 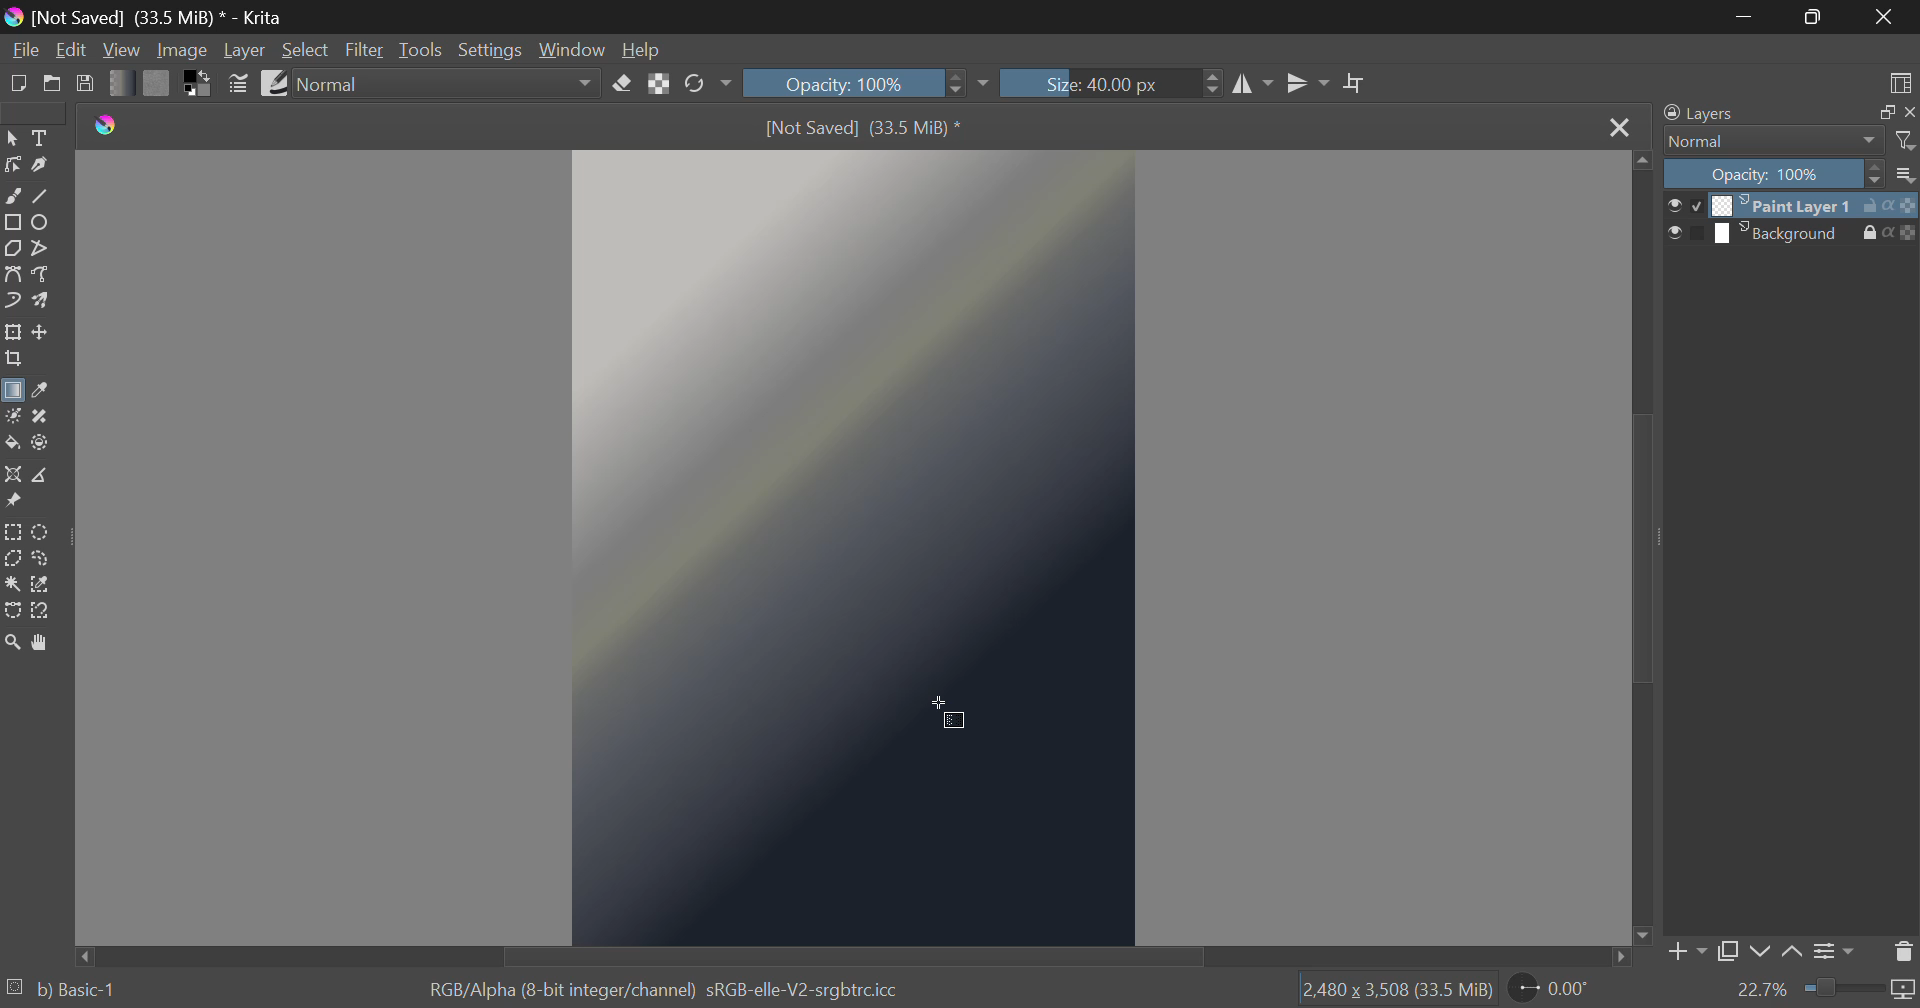 I want to click on Layers, so click(x=1699, y=114).